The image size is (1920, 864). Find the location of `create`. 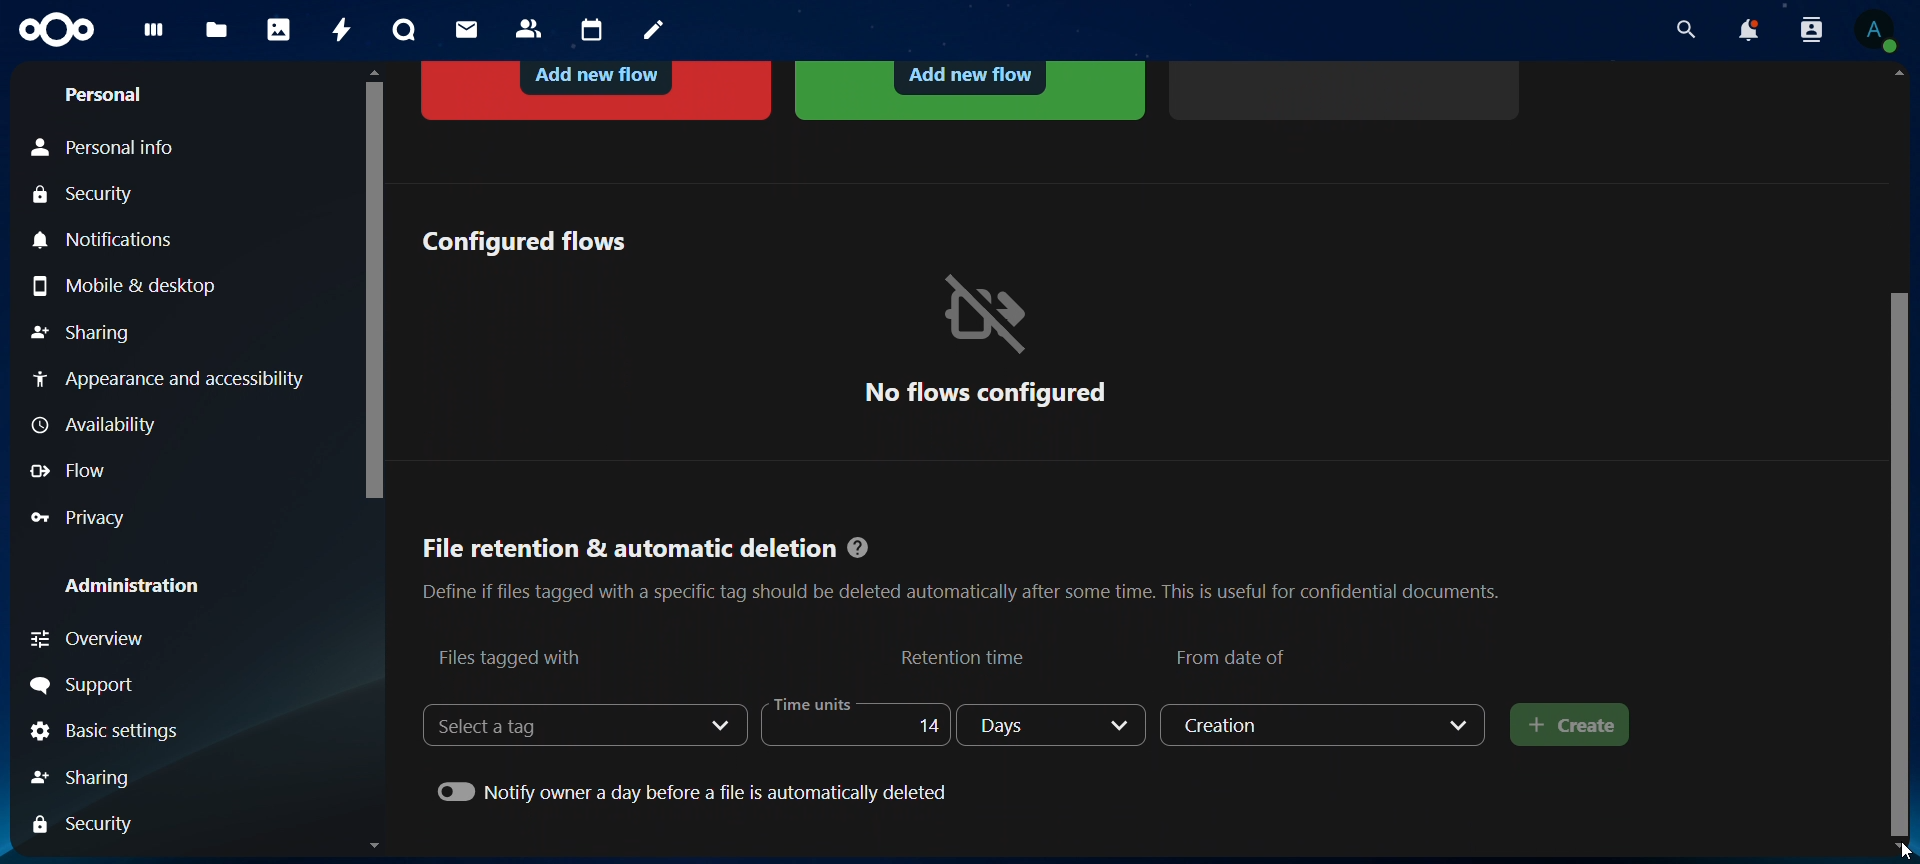

create is located at coordinates (1571, 727).